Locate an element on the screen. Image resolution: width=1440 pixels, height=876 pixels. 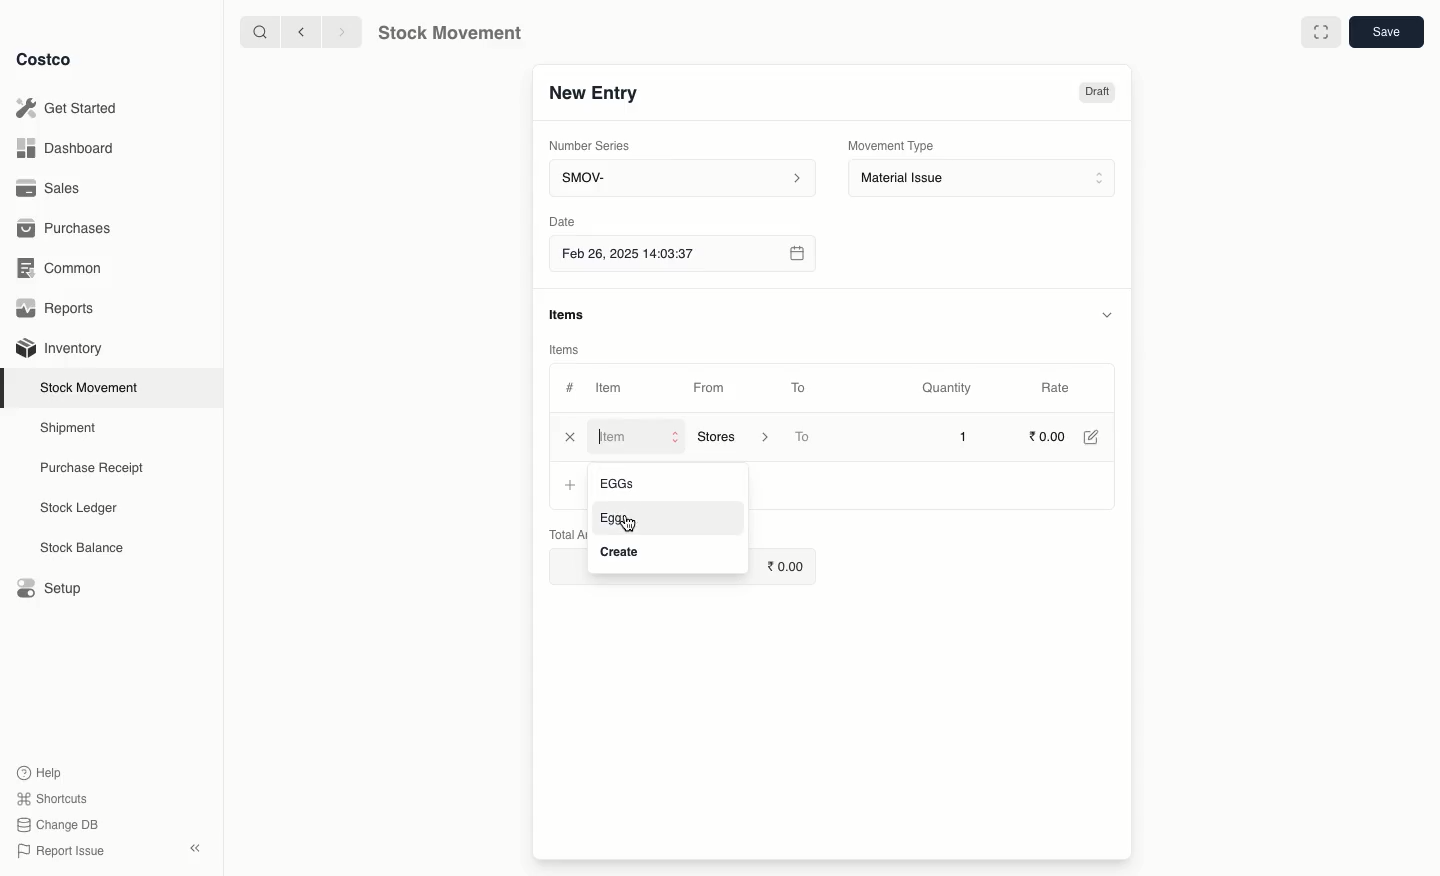
Items is located at coordinates (562, 349).